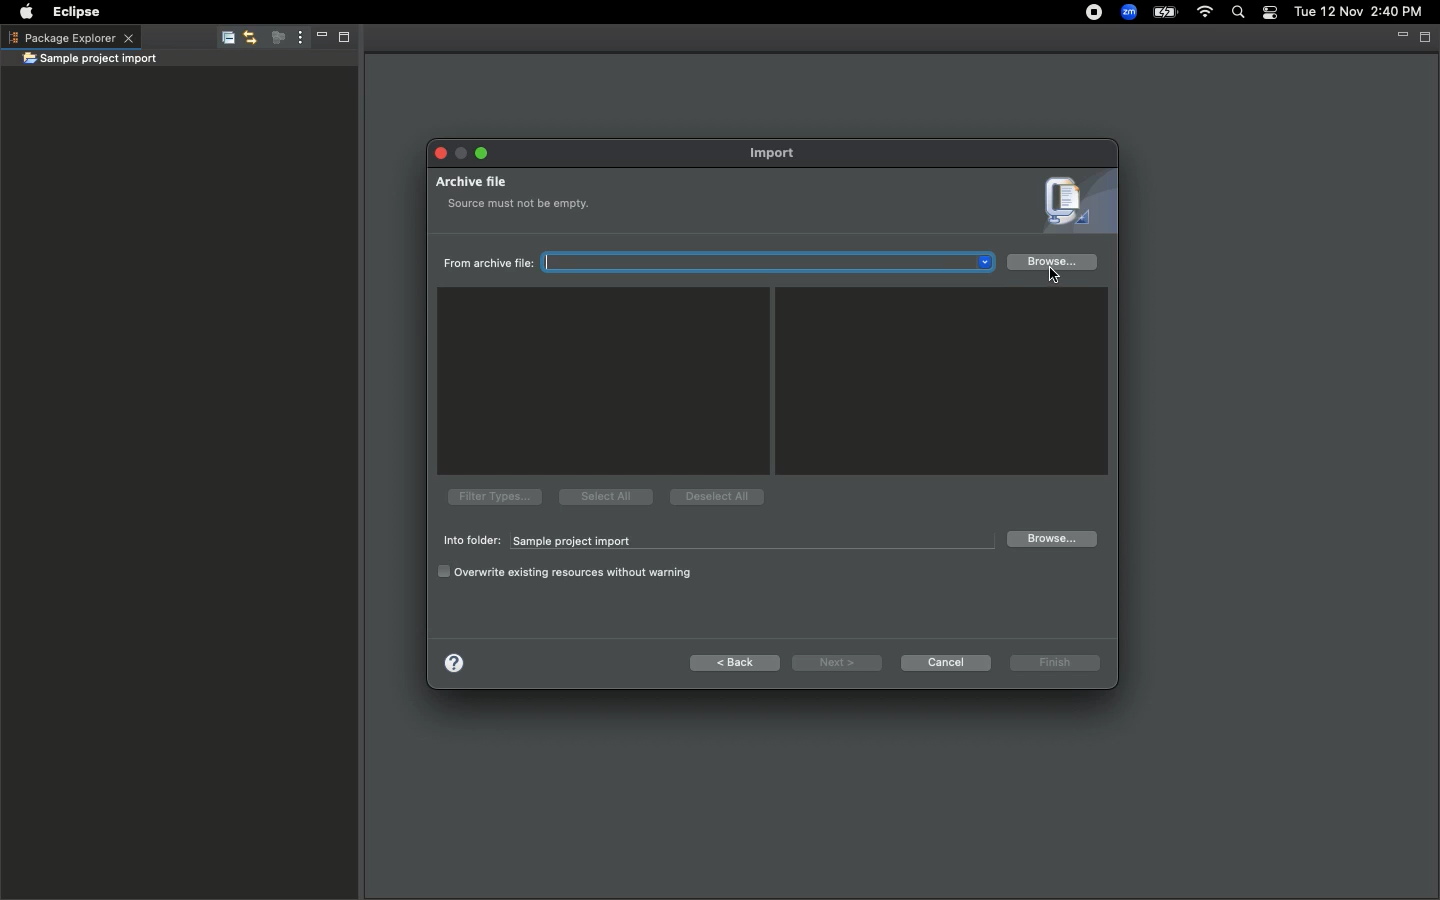 The width and height of the screenshot is (1440, 900). Describe the element at coordinates (316, 39) in the screenshot. I see `Minimize` at that location.